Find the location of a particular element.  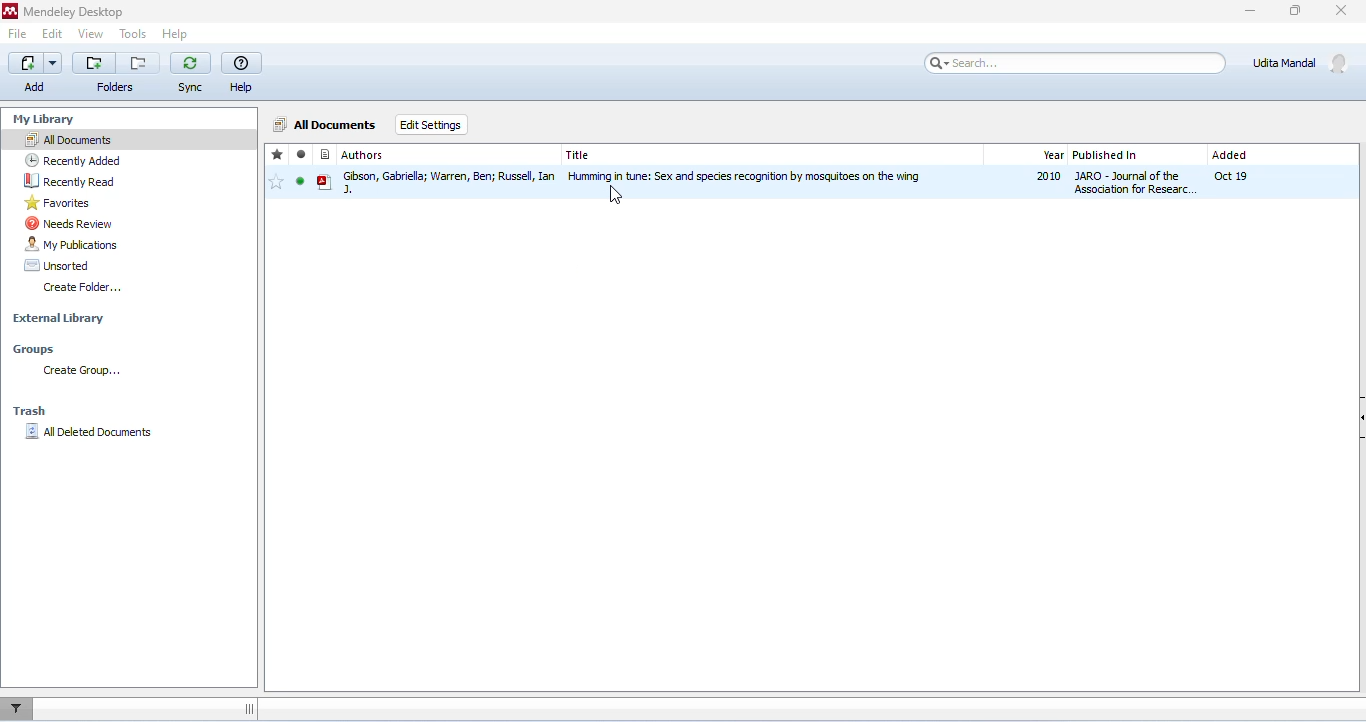

file is located at coordinates (18, 35).